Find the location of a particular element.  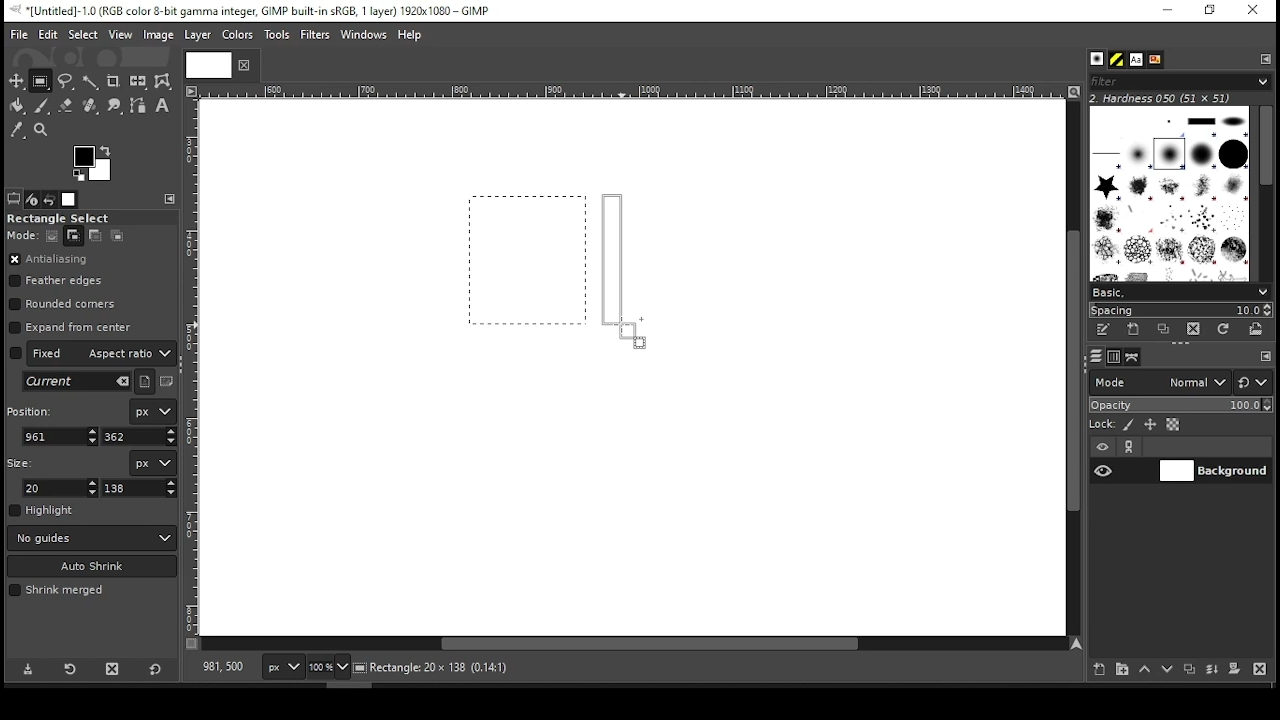

crop  tool is located at coordinates (113, 82).